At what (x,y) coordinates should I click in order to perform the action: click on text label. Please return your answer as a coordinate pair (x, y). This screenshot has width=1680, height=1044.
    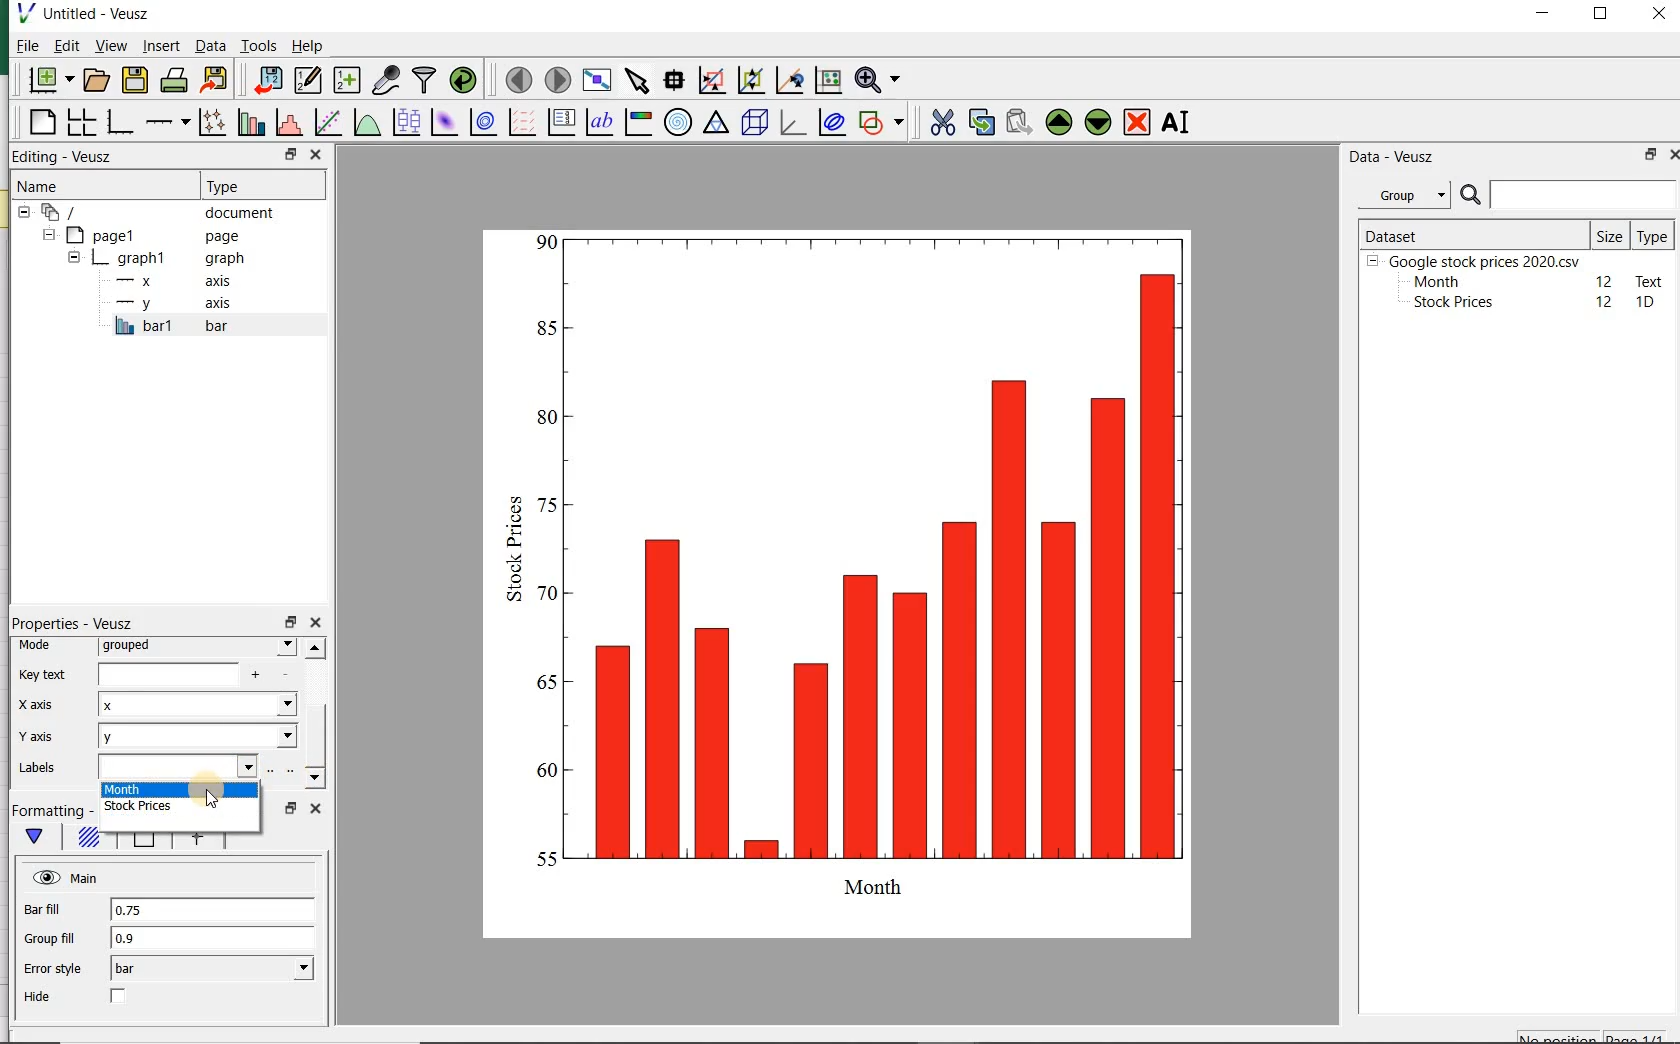
    Looking at the image, I should click on (599, 124).